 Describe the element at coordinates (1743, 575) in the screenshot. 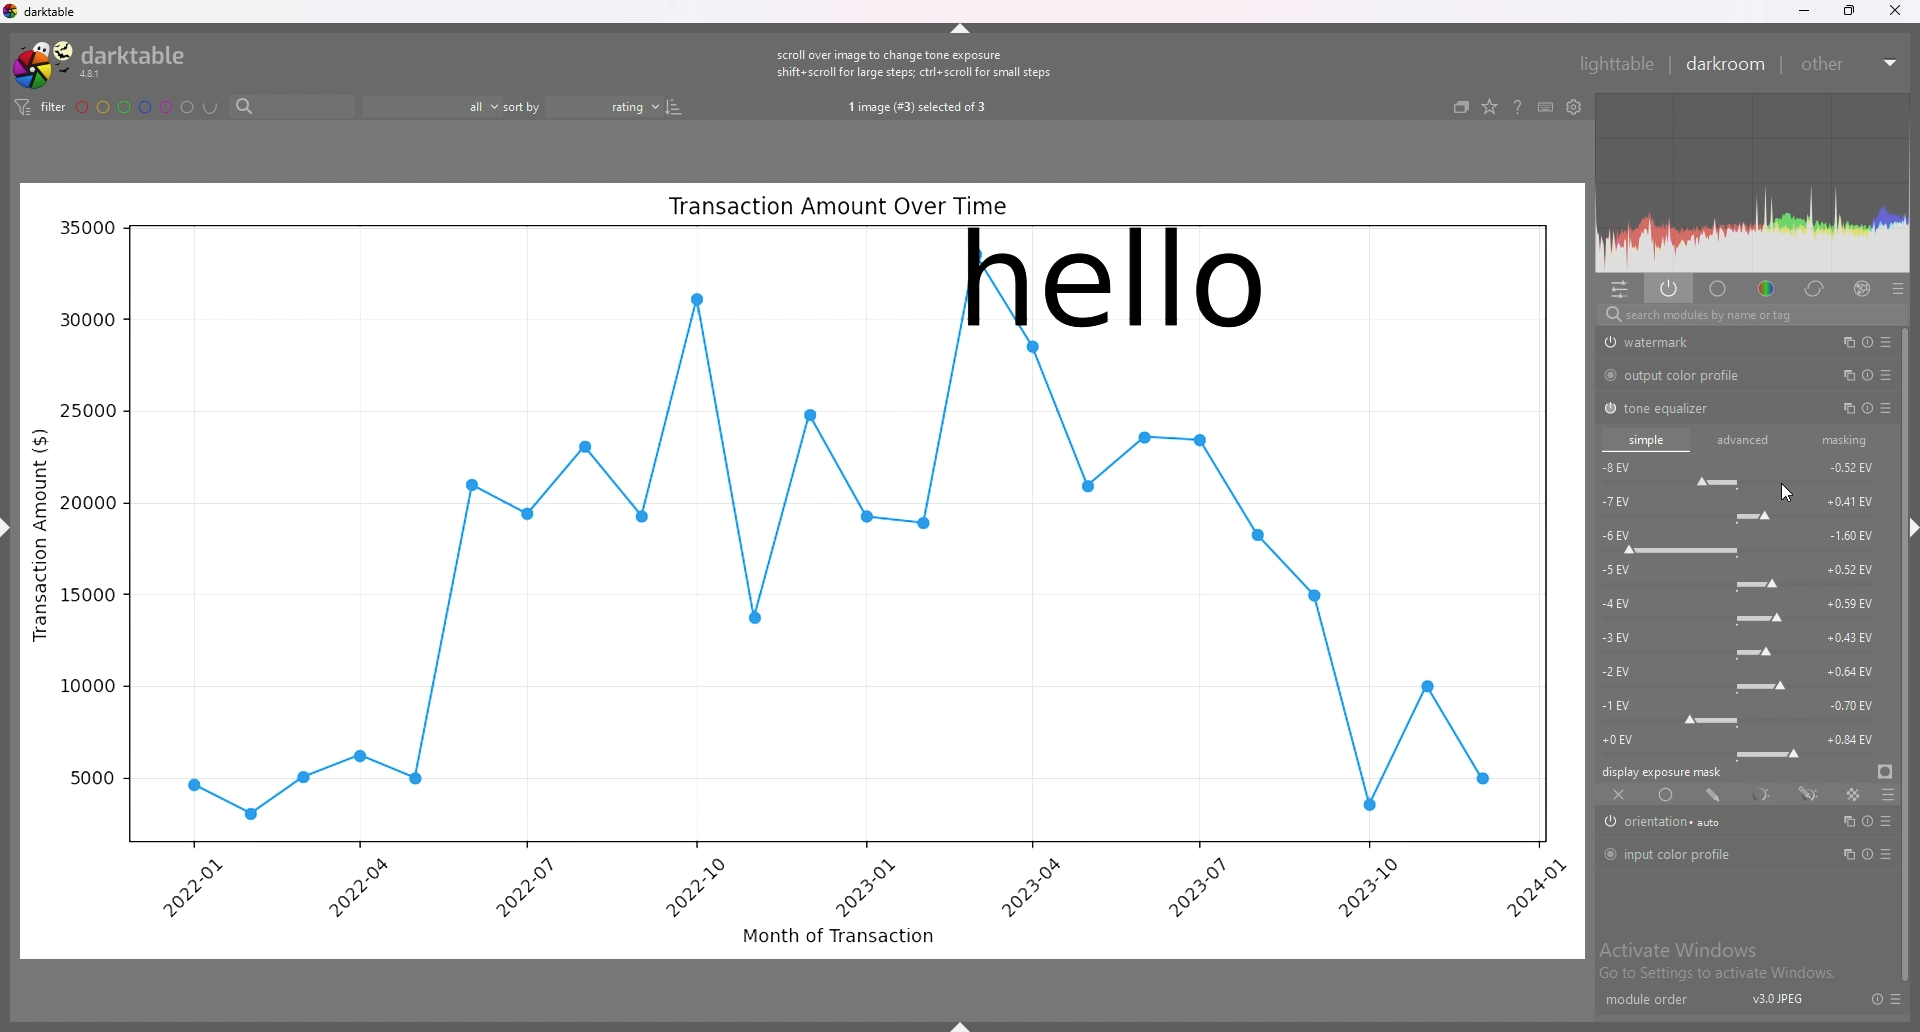

I see `-5 EV force` at that location.